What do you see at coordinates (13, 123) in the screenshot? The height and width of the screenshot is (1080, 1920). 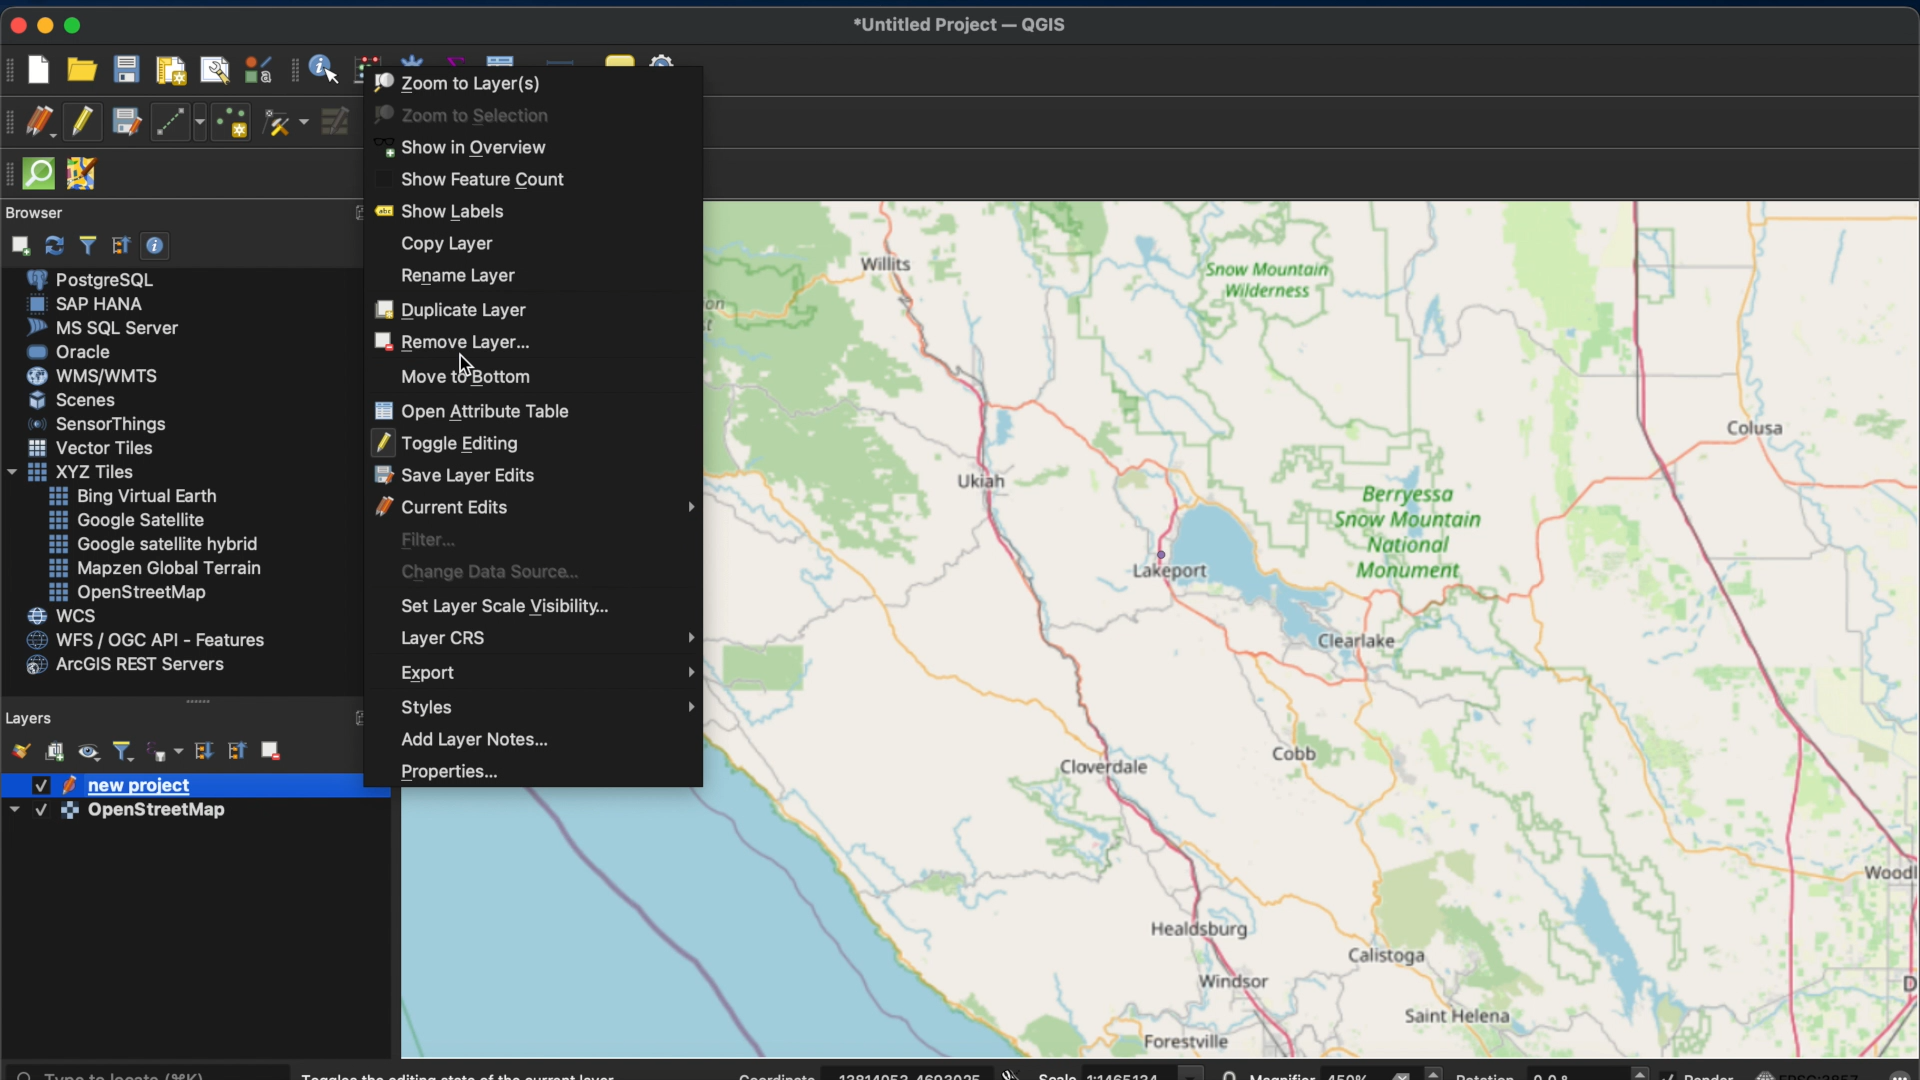 I see `digitizing tool bar` at bounding box center [13, 123].